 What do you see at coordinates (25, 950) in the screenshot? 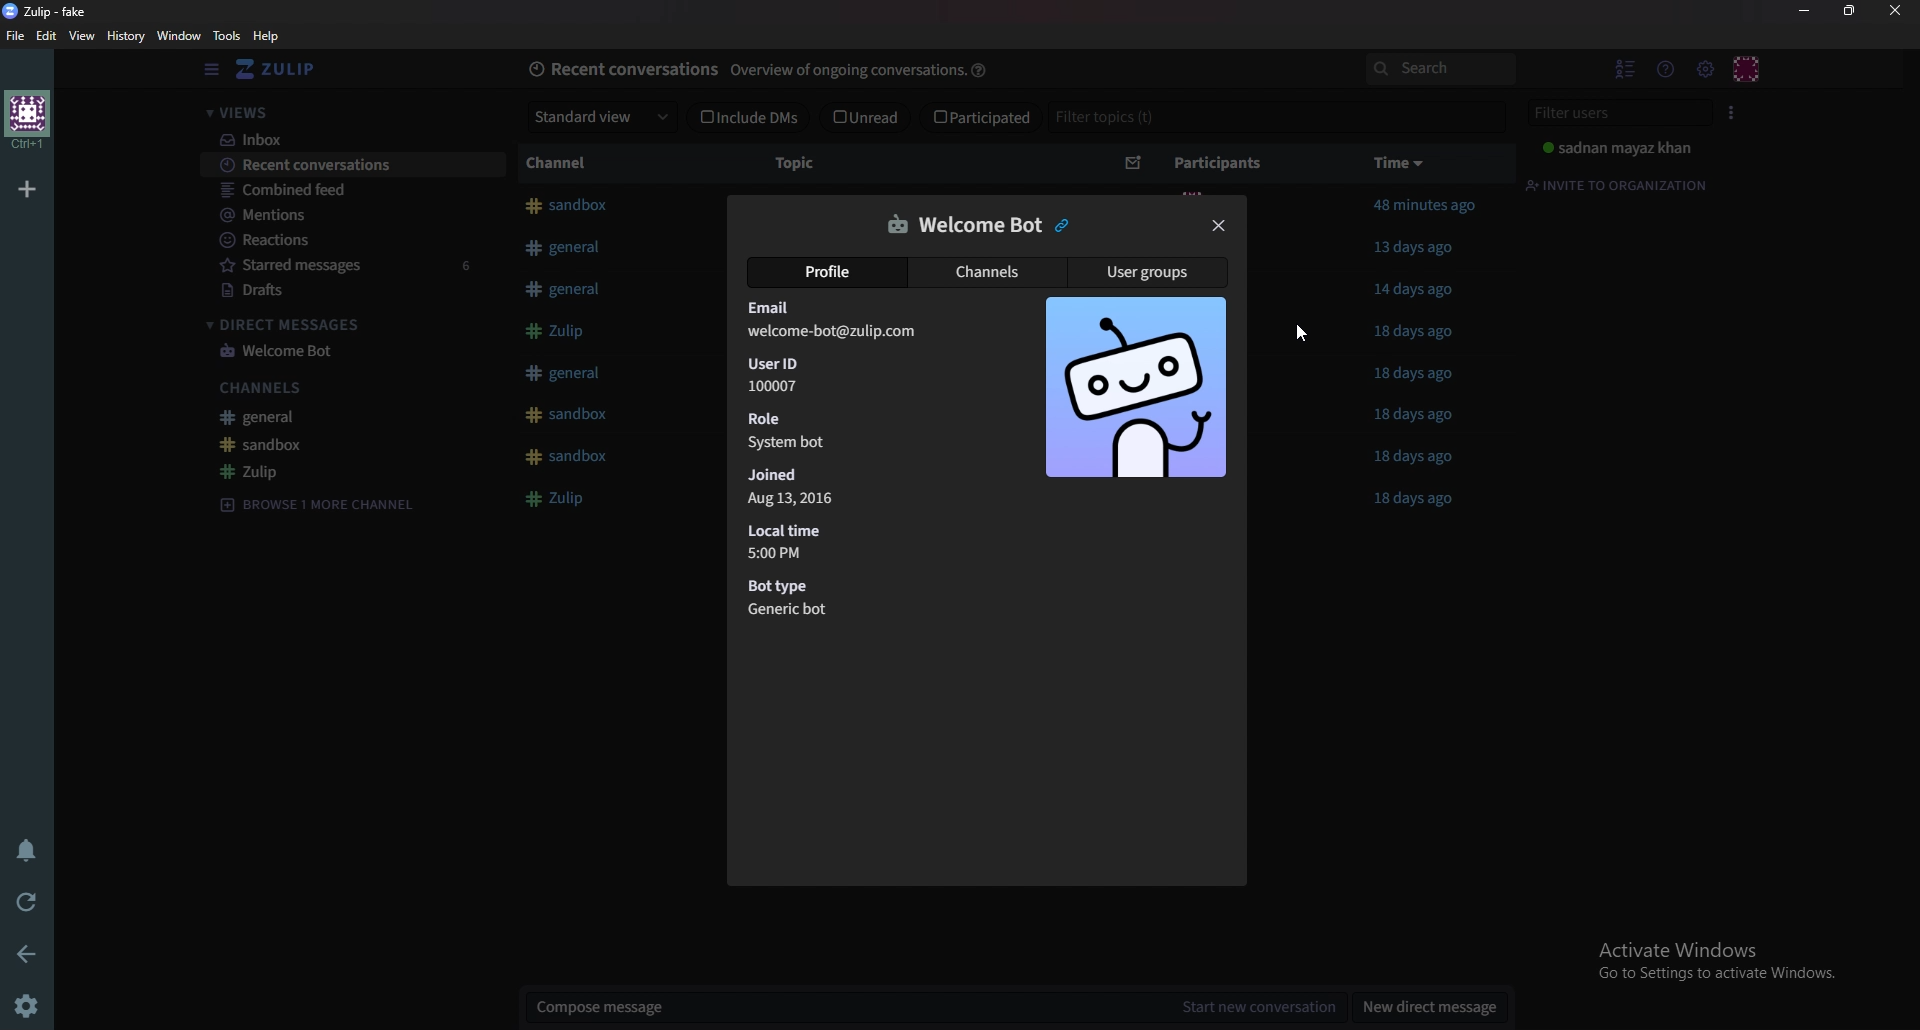
I see `back` at bounding box center [25, 950].